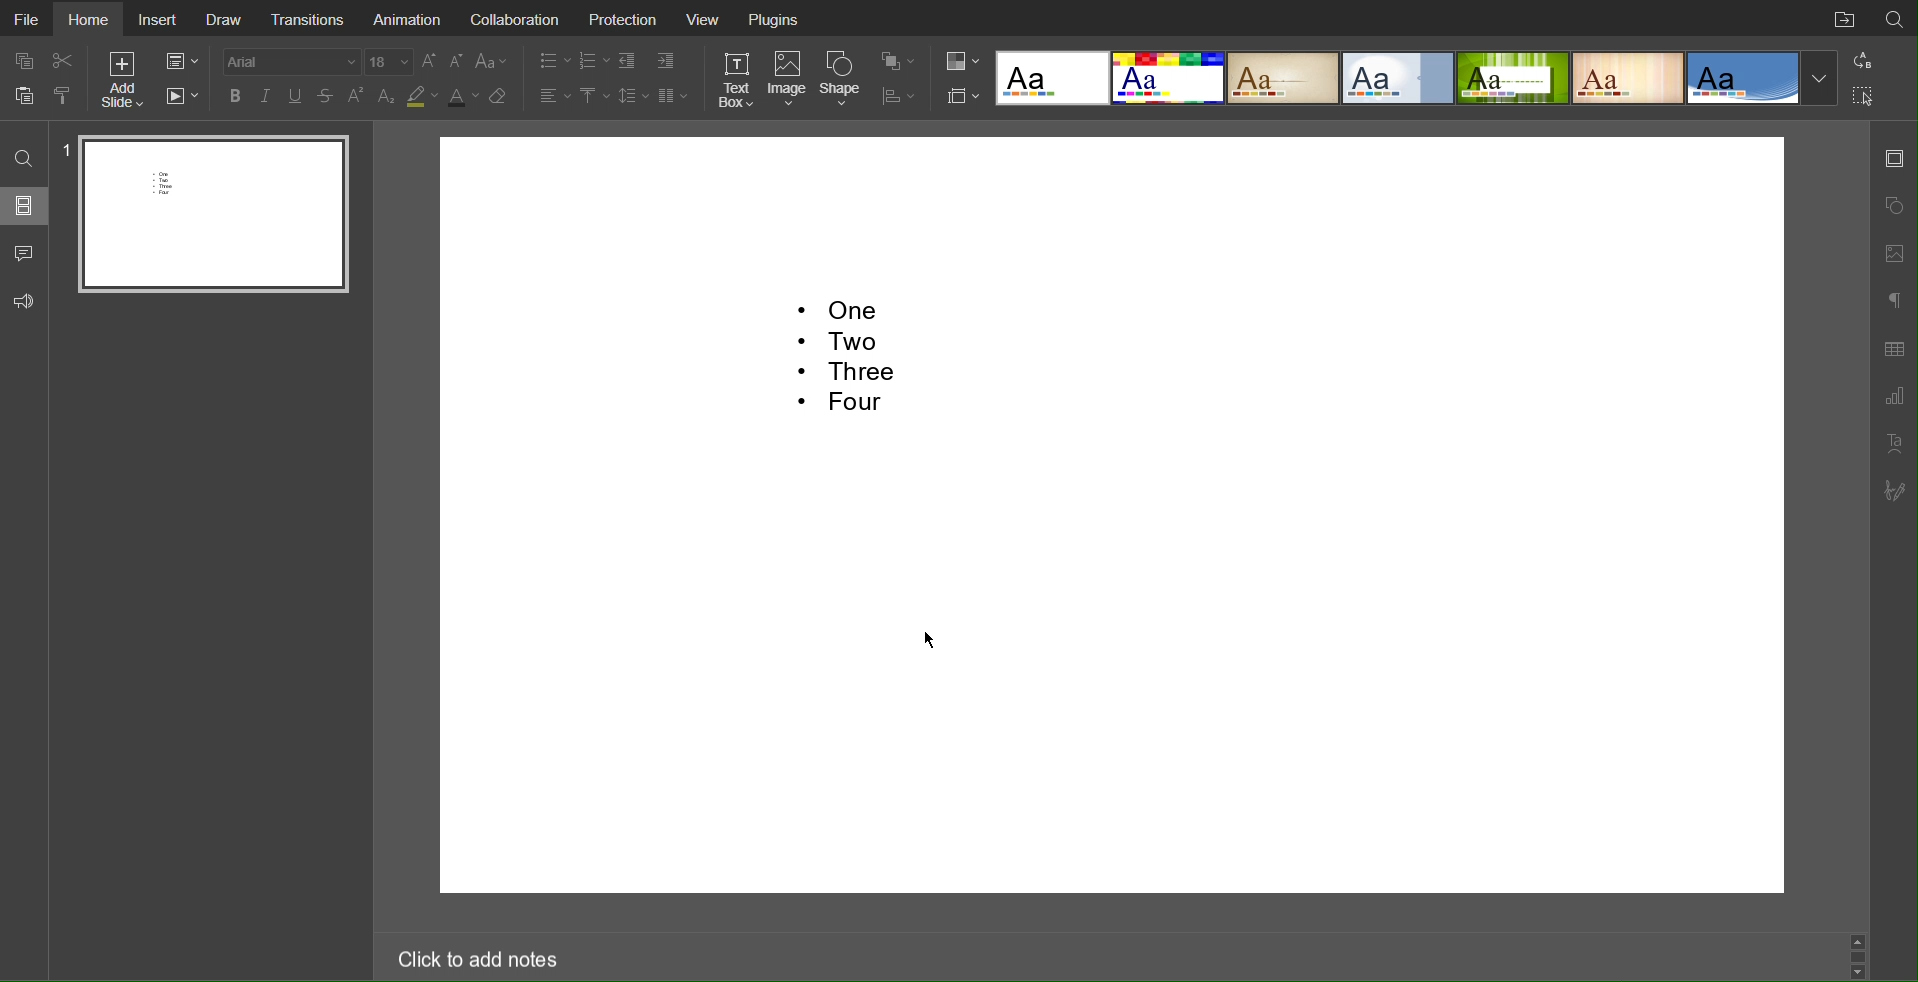 This screenshot has height=982, width=1918. I want to click on Signature, so click(1893, 487).